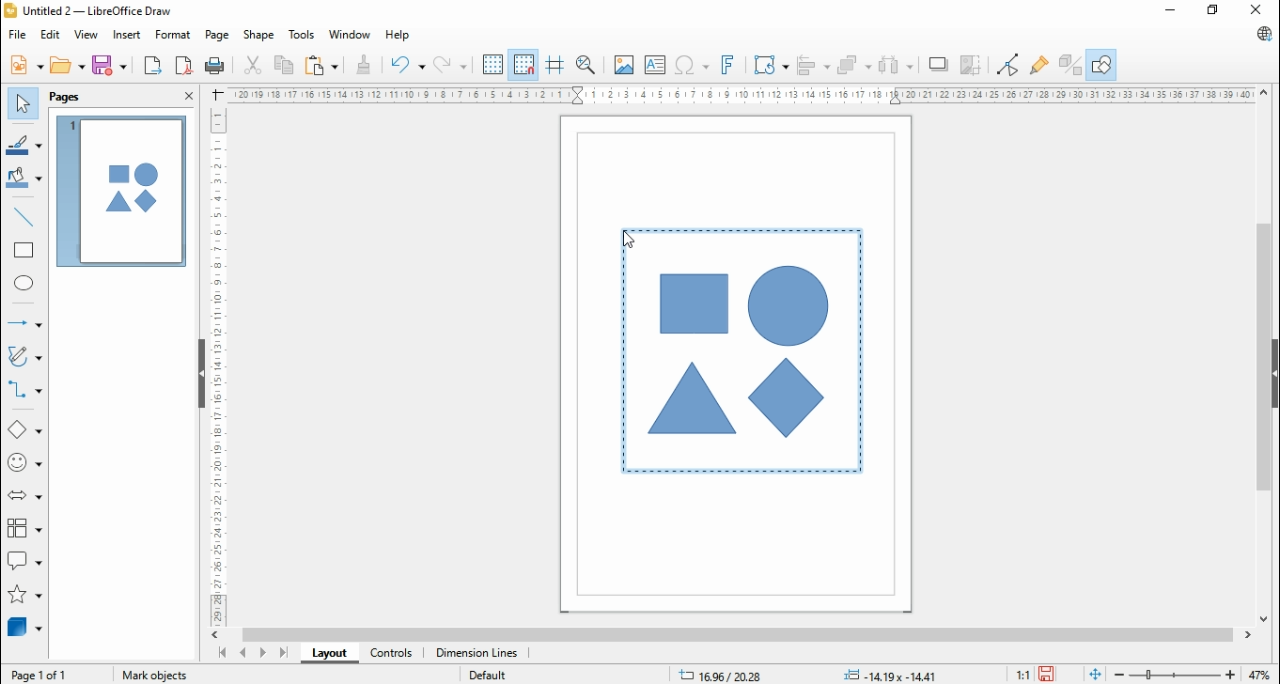 The width and height of the screenshot is (1280, 684). I want to click on paste, so click(320, 64).